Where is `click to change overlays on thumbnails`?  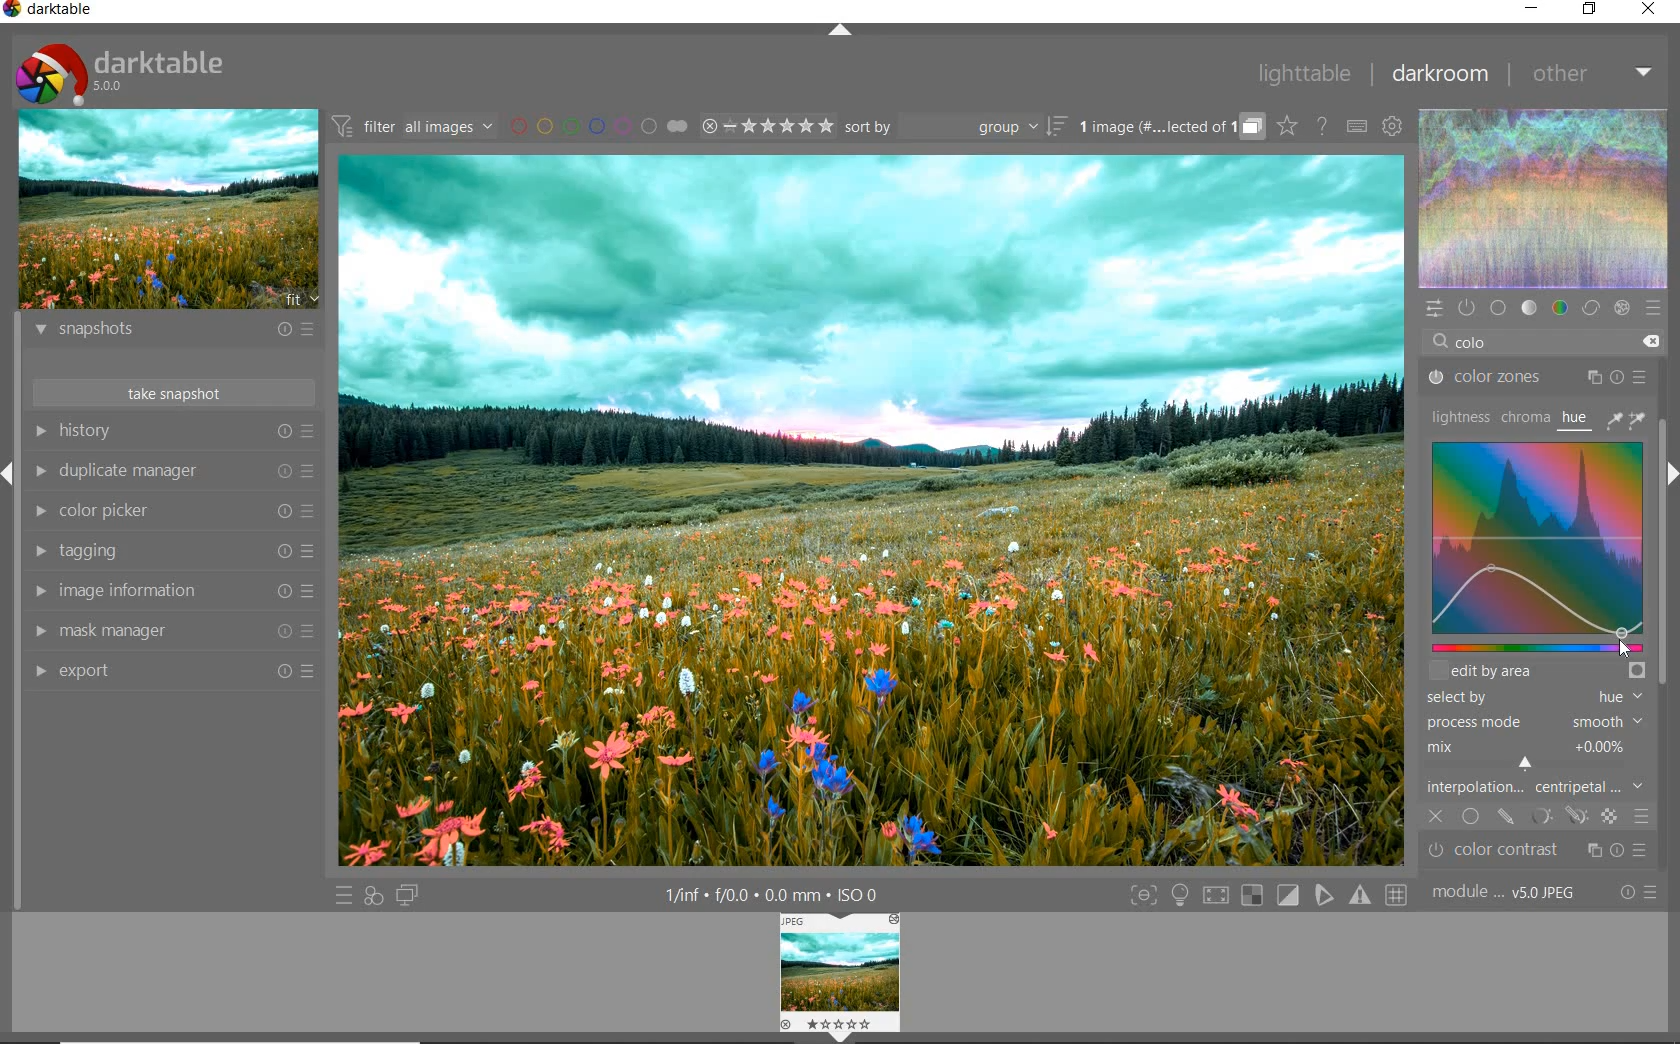
click to change overlays on thumbnails is located at coordinates (1285, 125).